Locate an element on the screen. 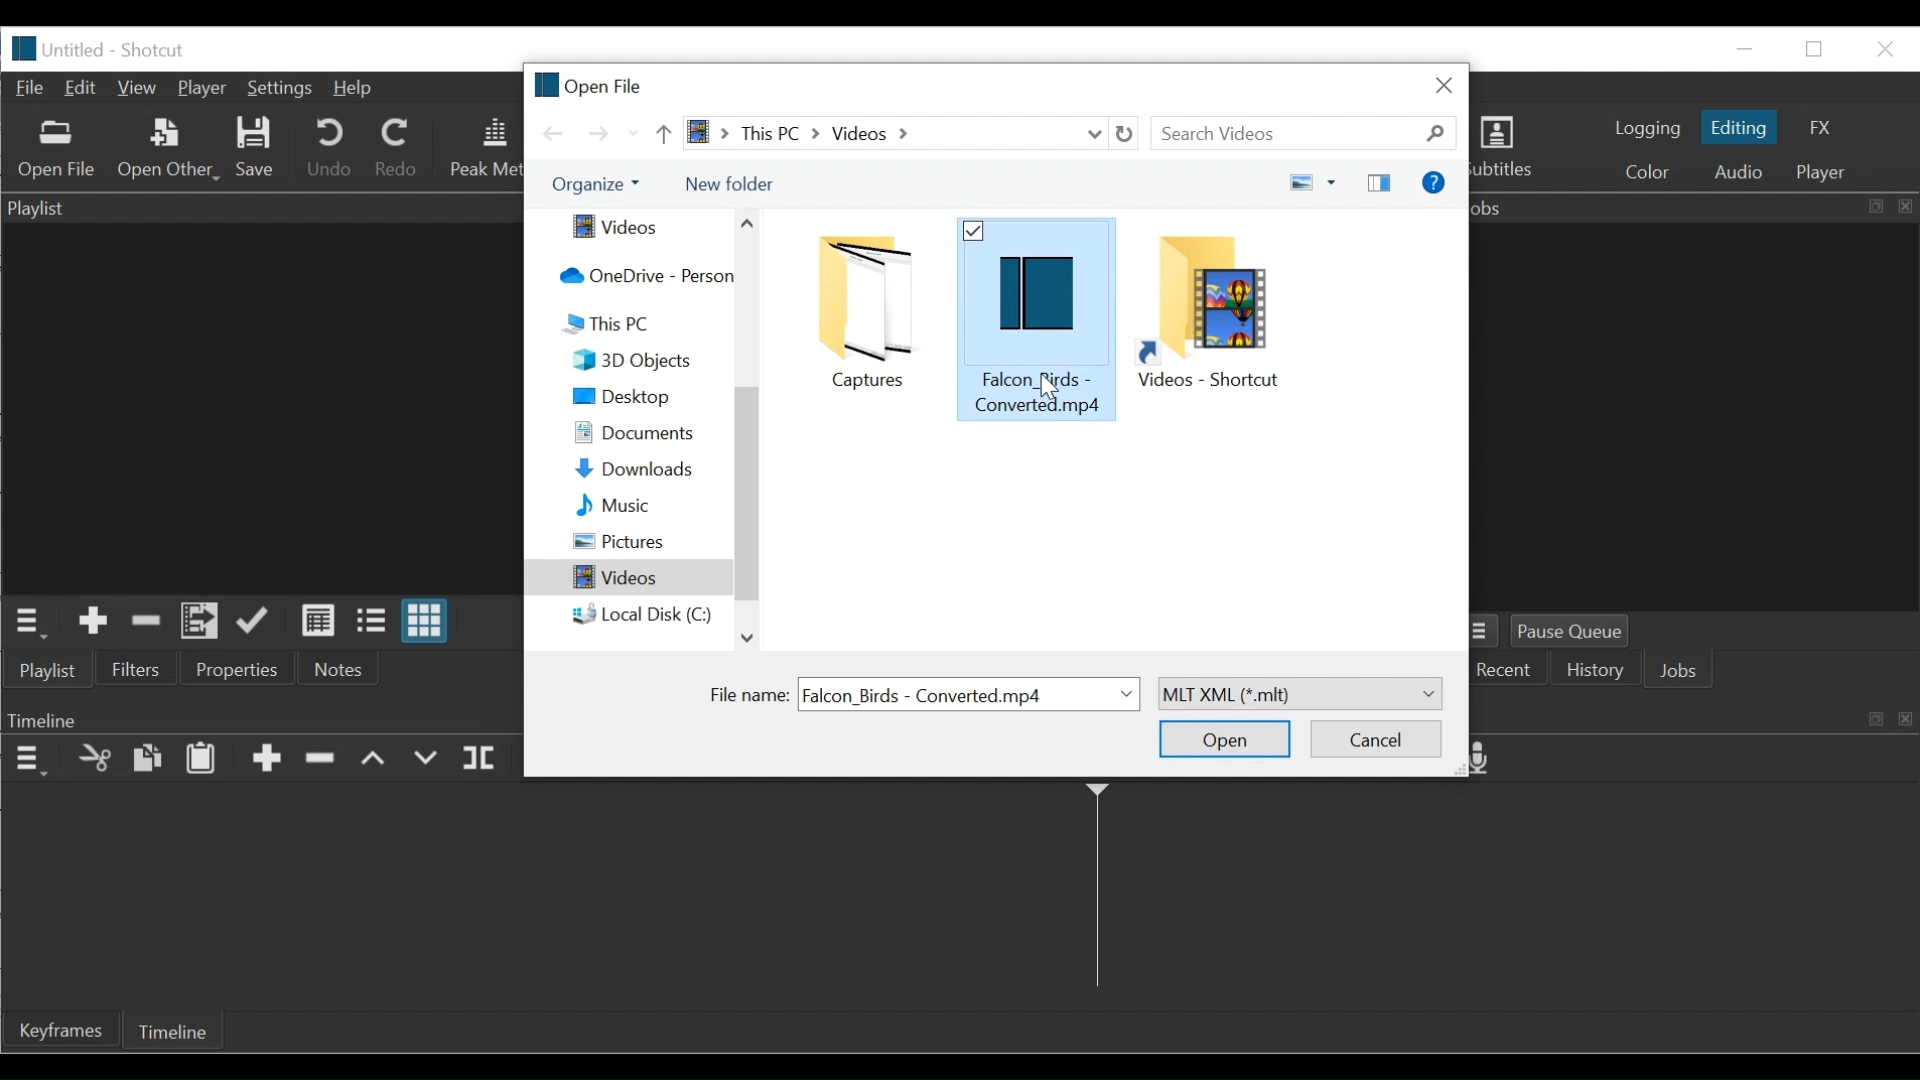 This screenshot has width=1920, height=1080. Scroll down is located at coordinates (745, 637).